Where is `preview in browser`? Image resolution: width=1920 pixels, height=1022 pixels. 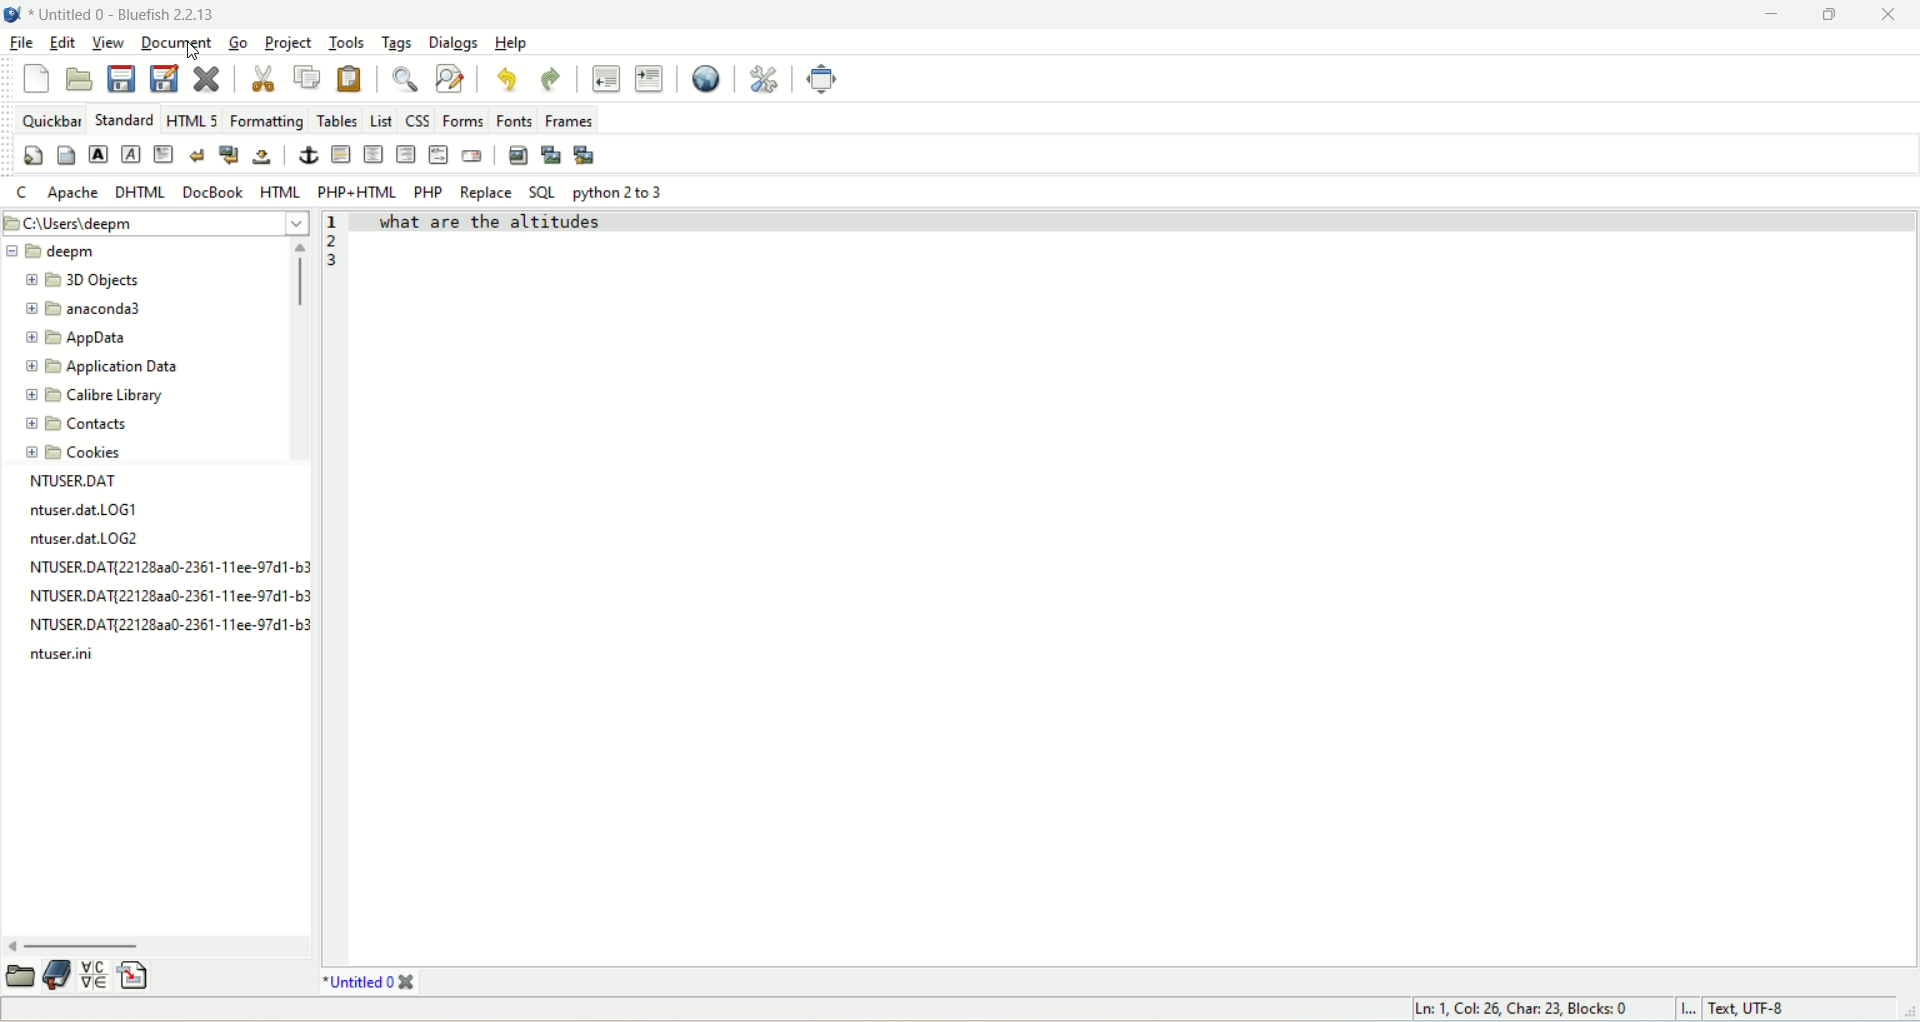 preview in browser is located at coordinates (706, 77).